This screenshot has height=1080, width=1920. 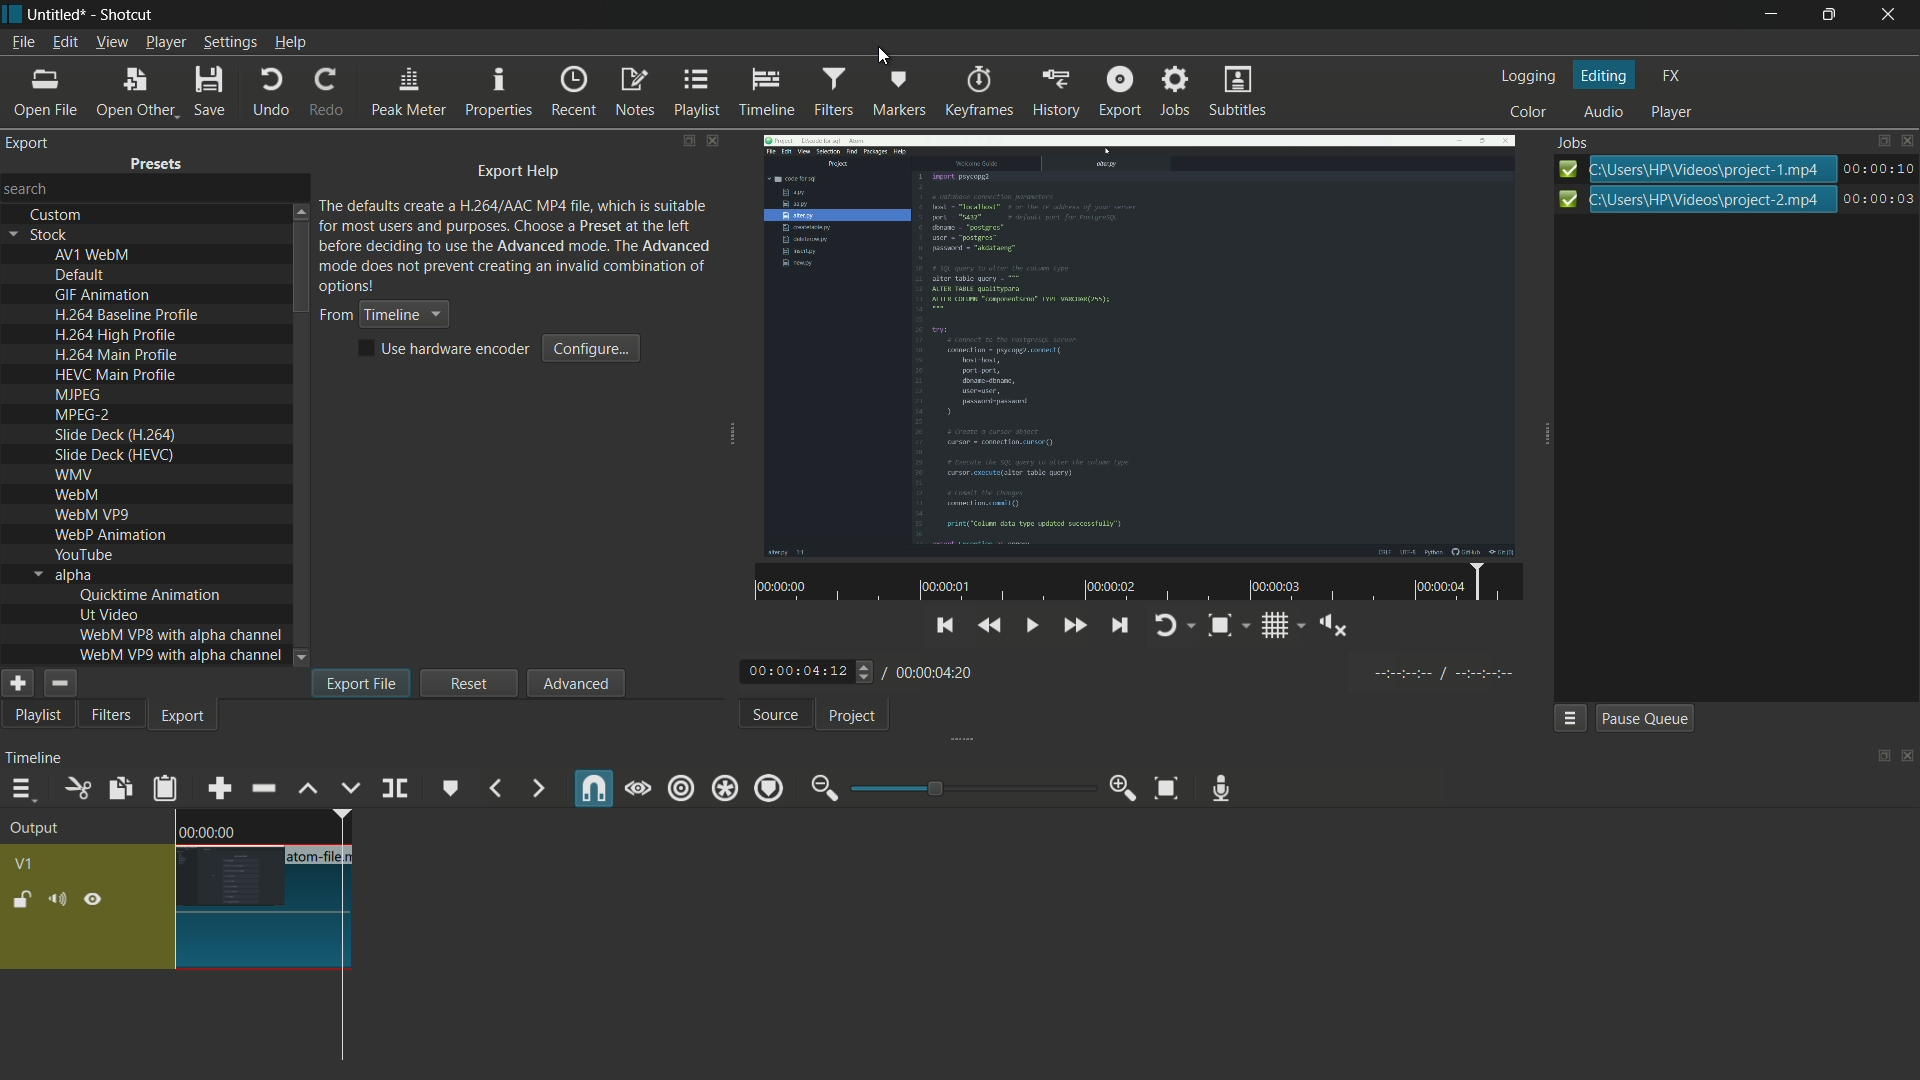 I want to click on ripple markers, so click(x=770, y=790).